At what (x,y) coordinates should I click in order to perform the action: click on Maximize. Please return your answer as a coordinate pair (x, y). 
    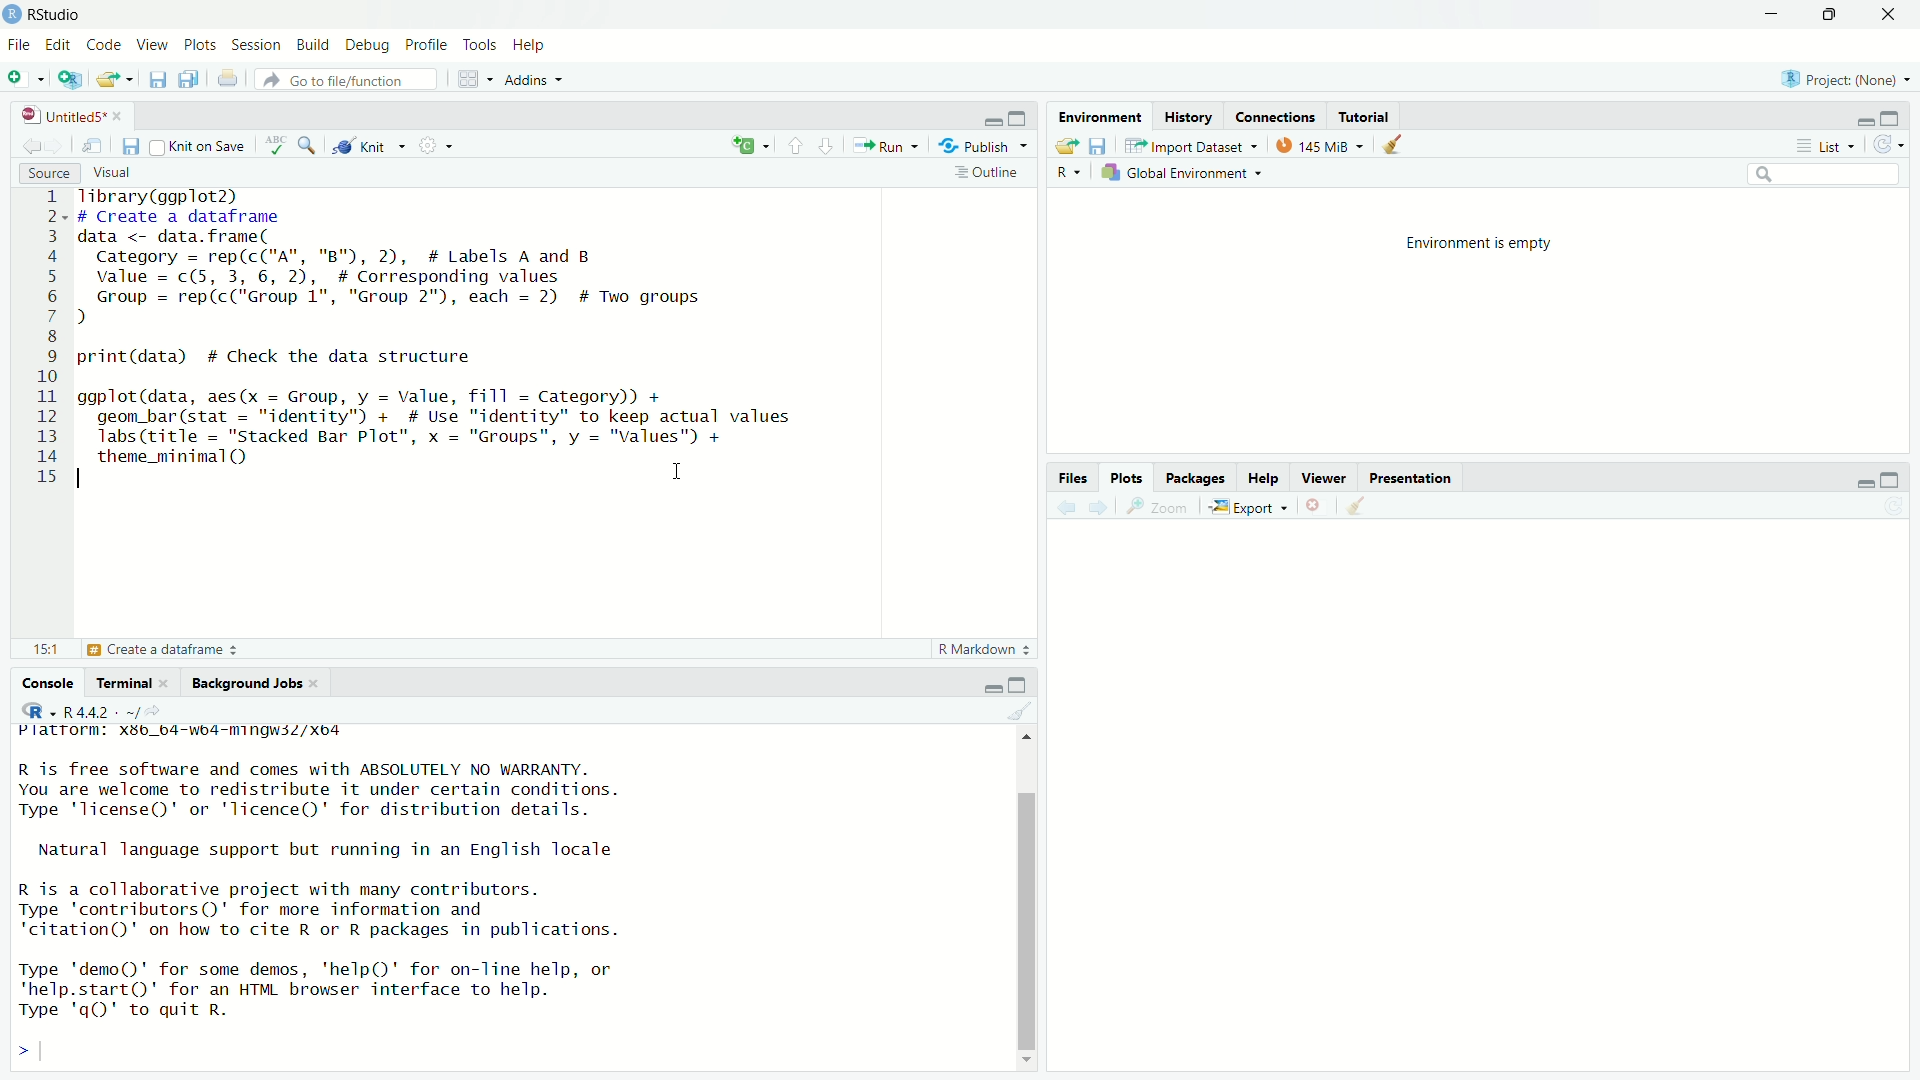
    Looking at the image, I should click on (1897, 479).